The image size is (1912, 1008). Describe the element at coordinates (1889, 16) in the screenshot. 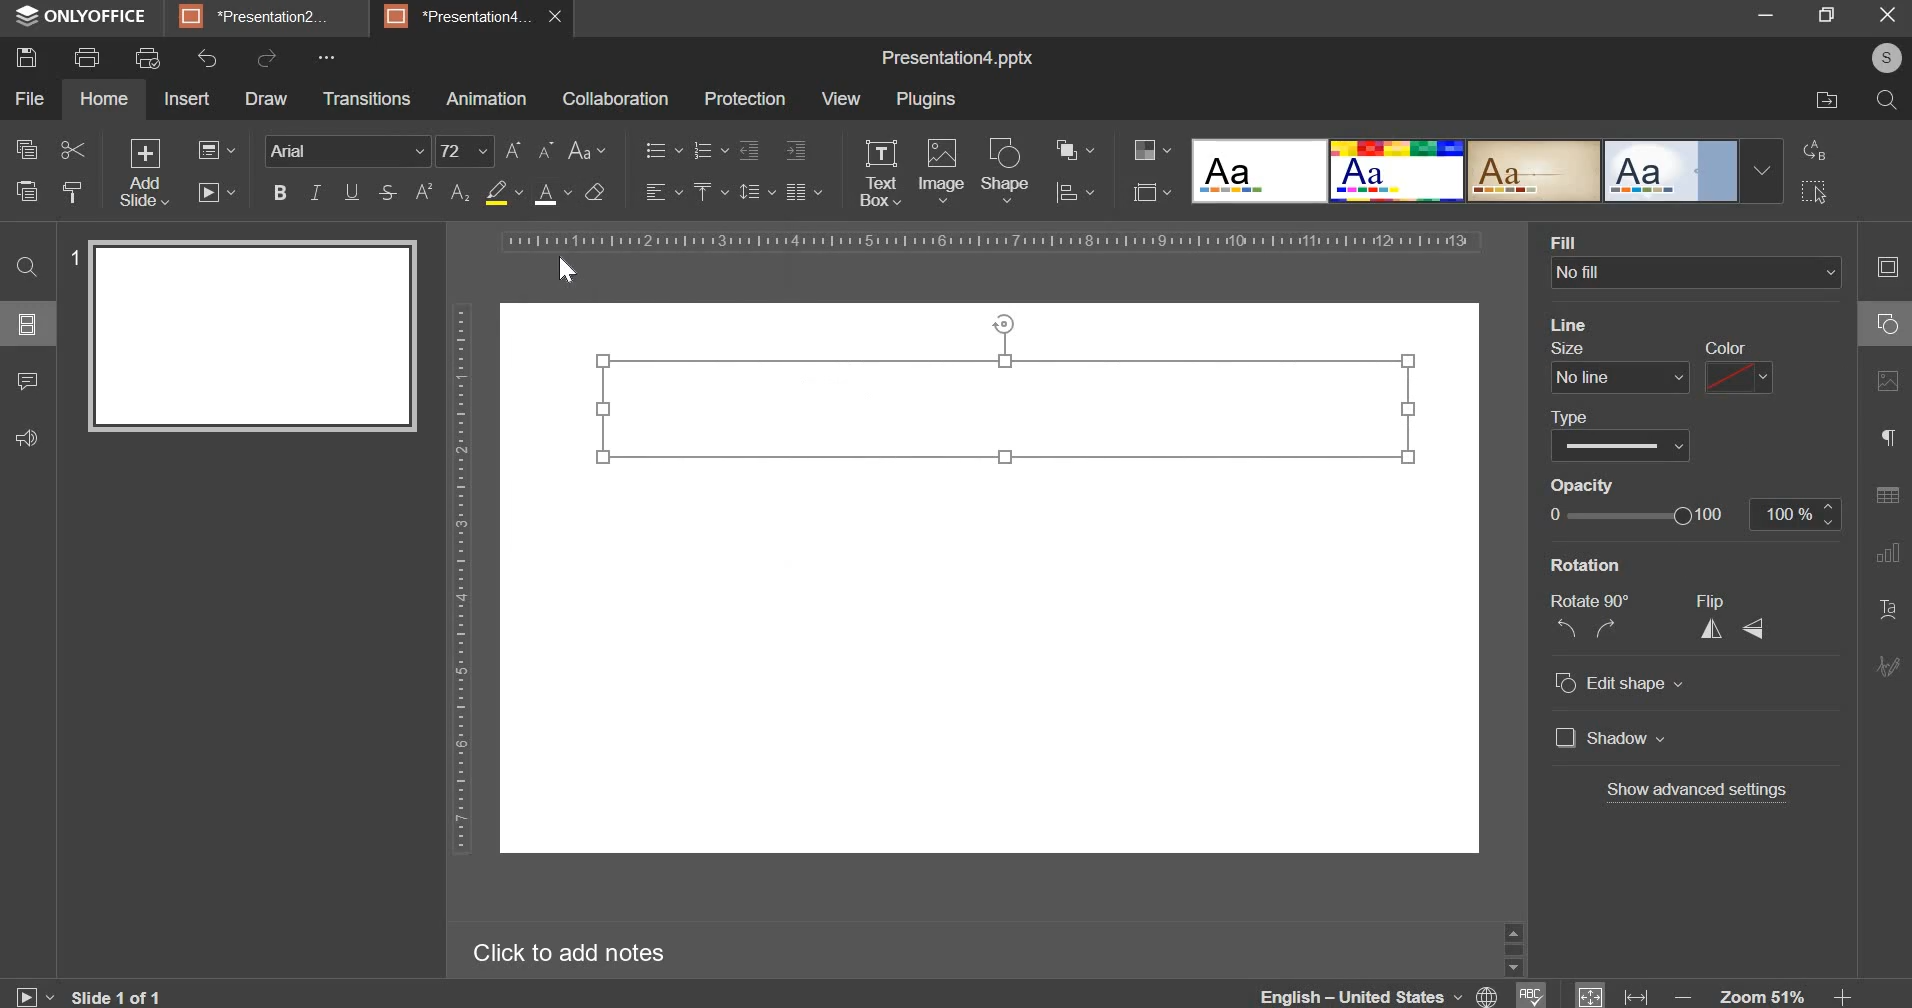

I see `Close` at that location.